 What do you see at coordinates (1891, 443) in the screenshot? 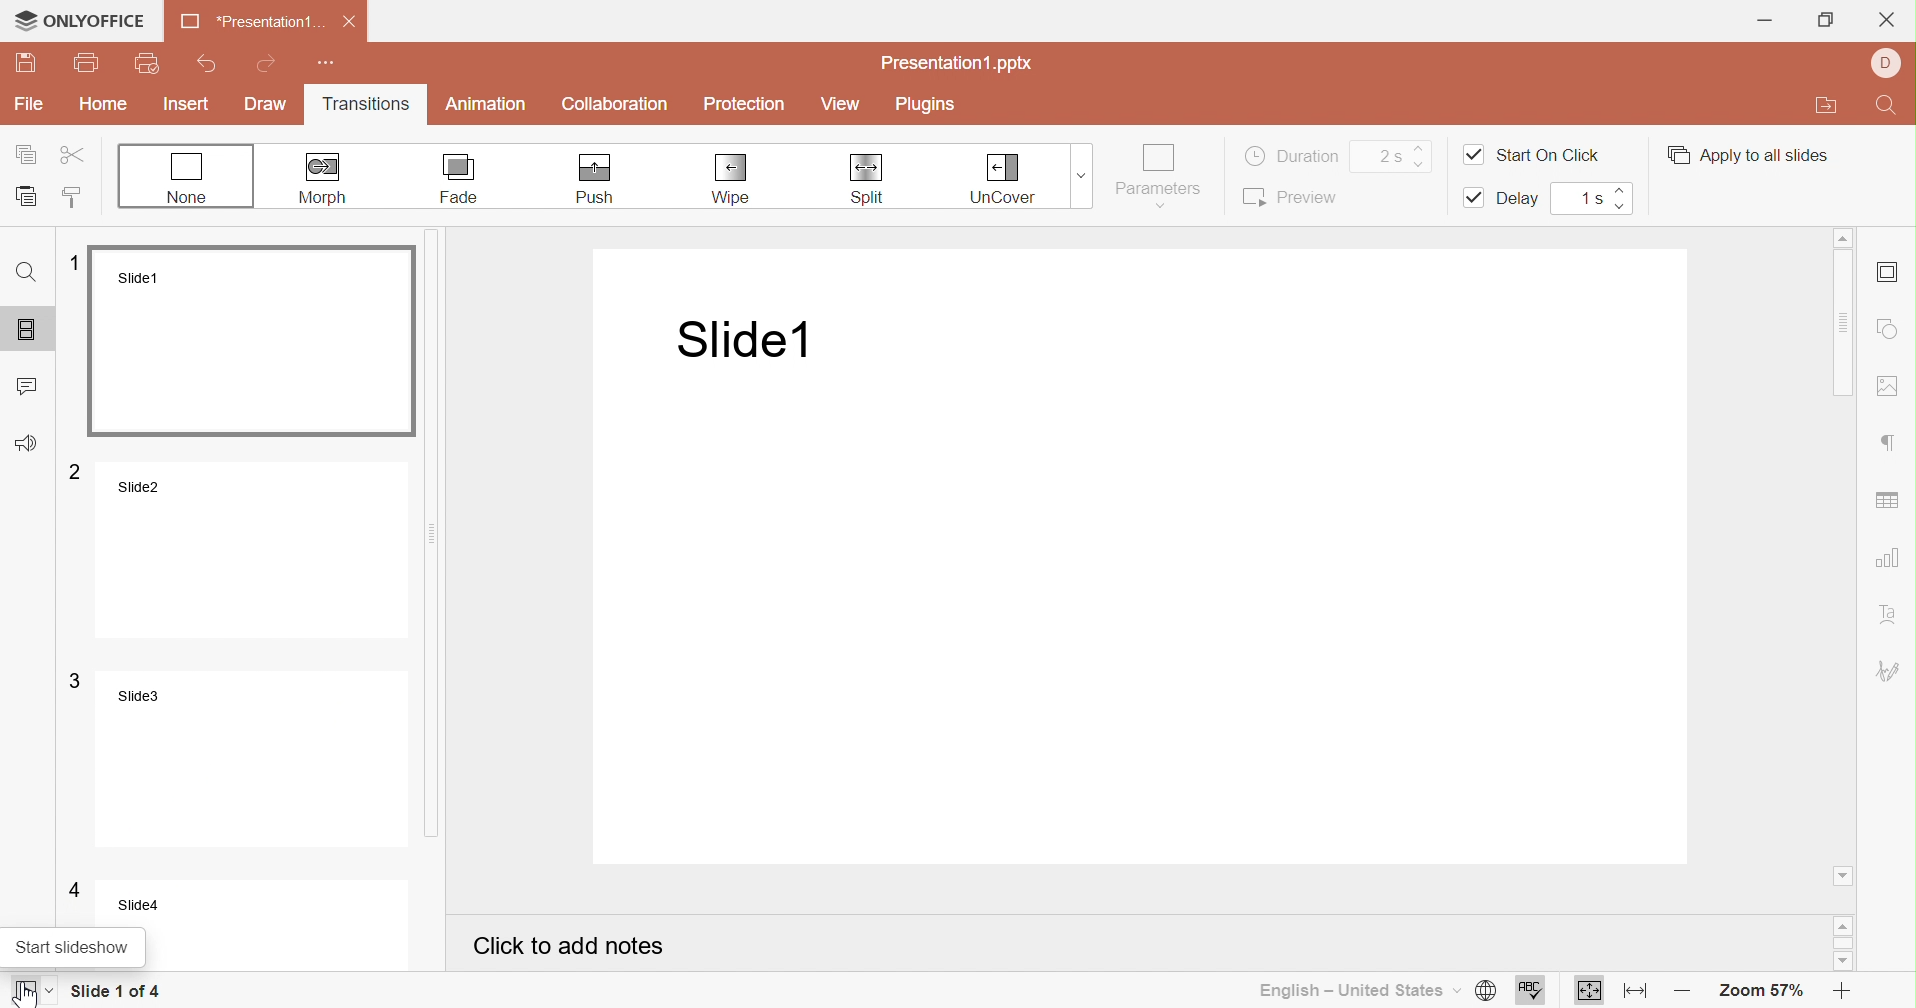
I see `Paragraph settings` at bounding box center [1891, 443].